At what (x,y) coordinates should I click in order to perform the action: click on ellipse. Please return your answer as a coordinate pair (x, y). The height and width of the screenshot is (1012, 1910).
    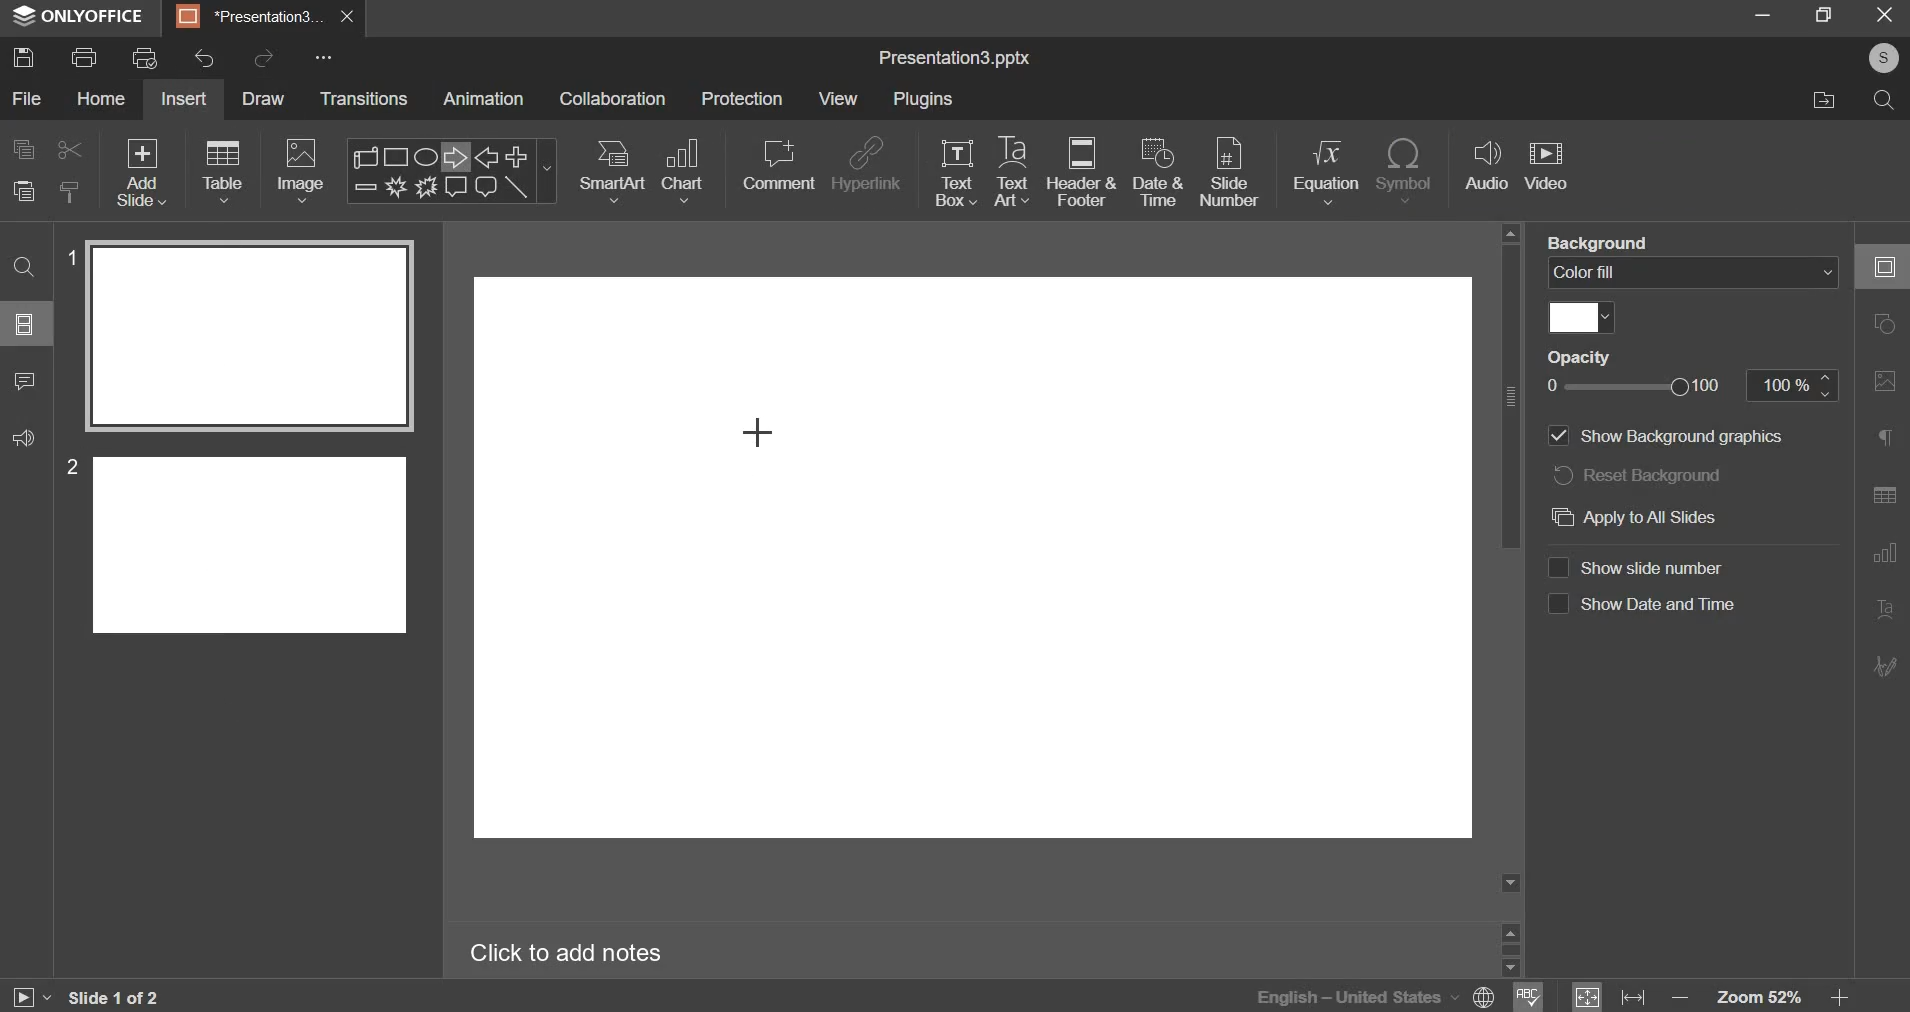
    Looking at the image, I should click on (424, 155).